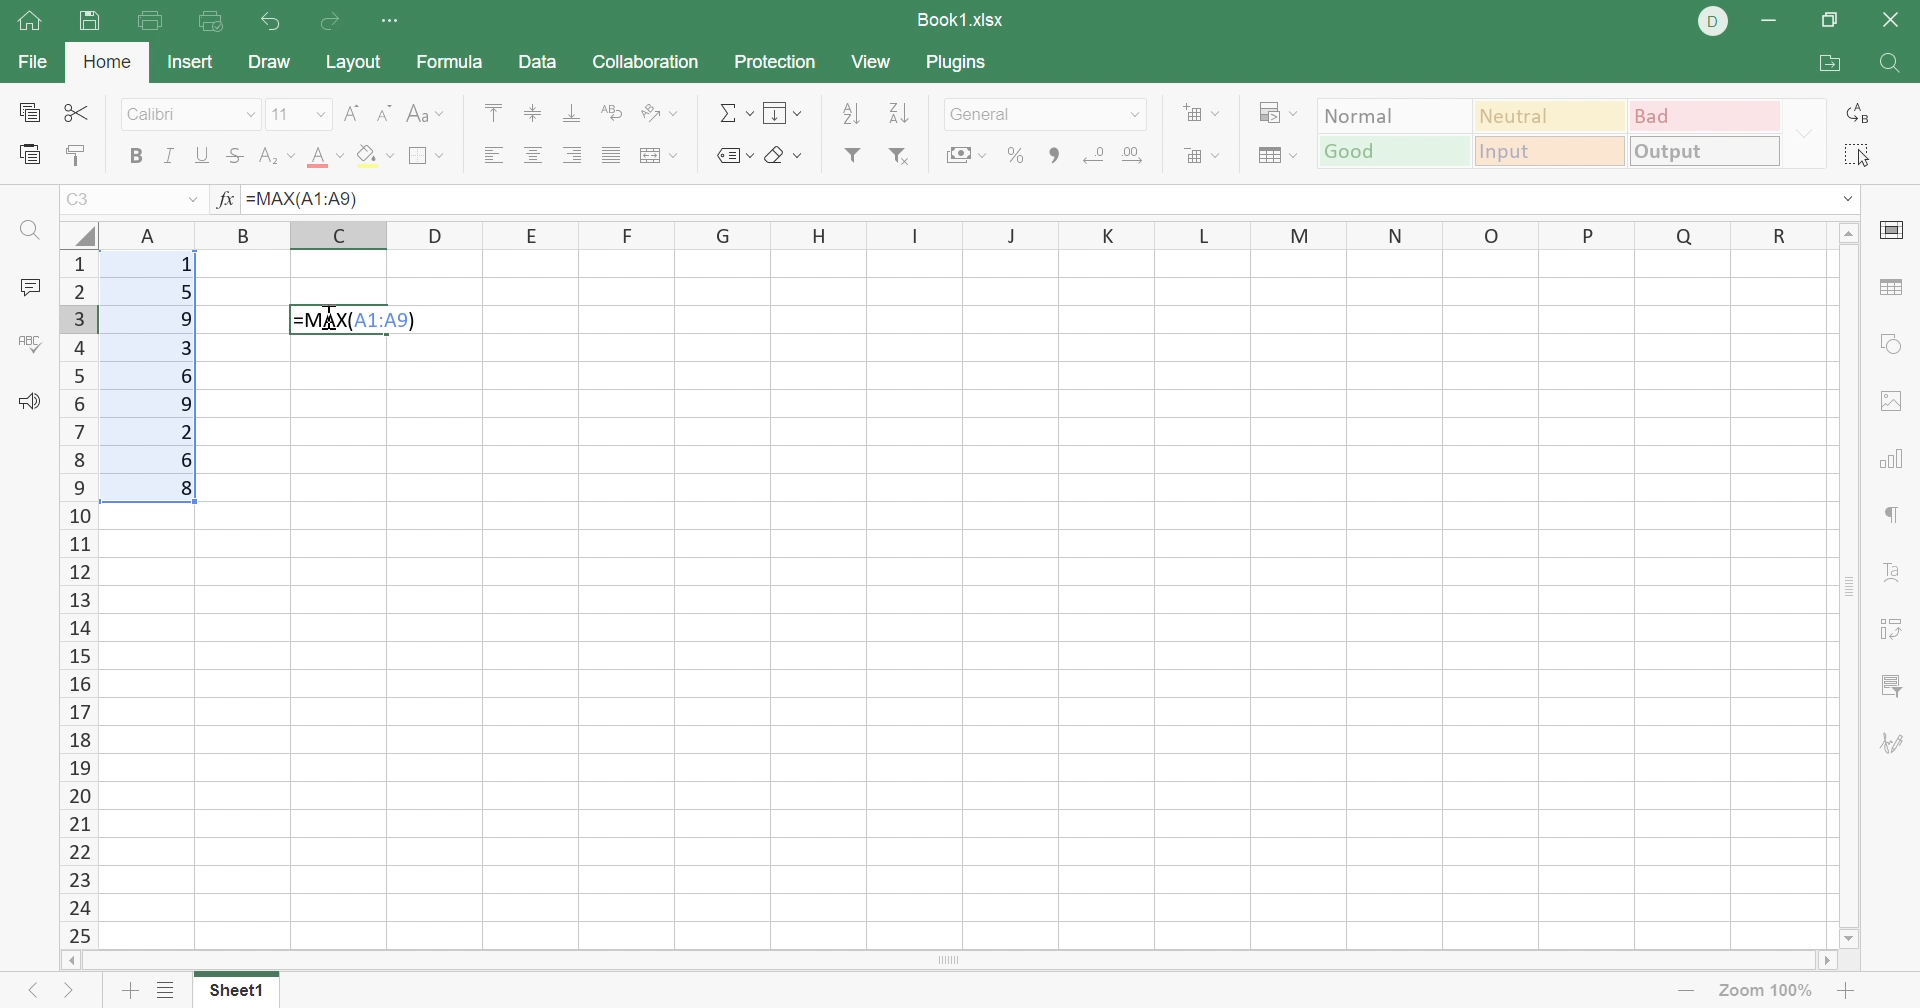  I want to click on Decrement font size, so click(382, 115).